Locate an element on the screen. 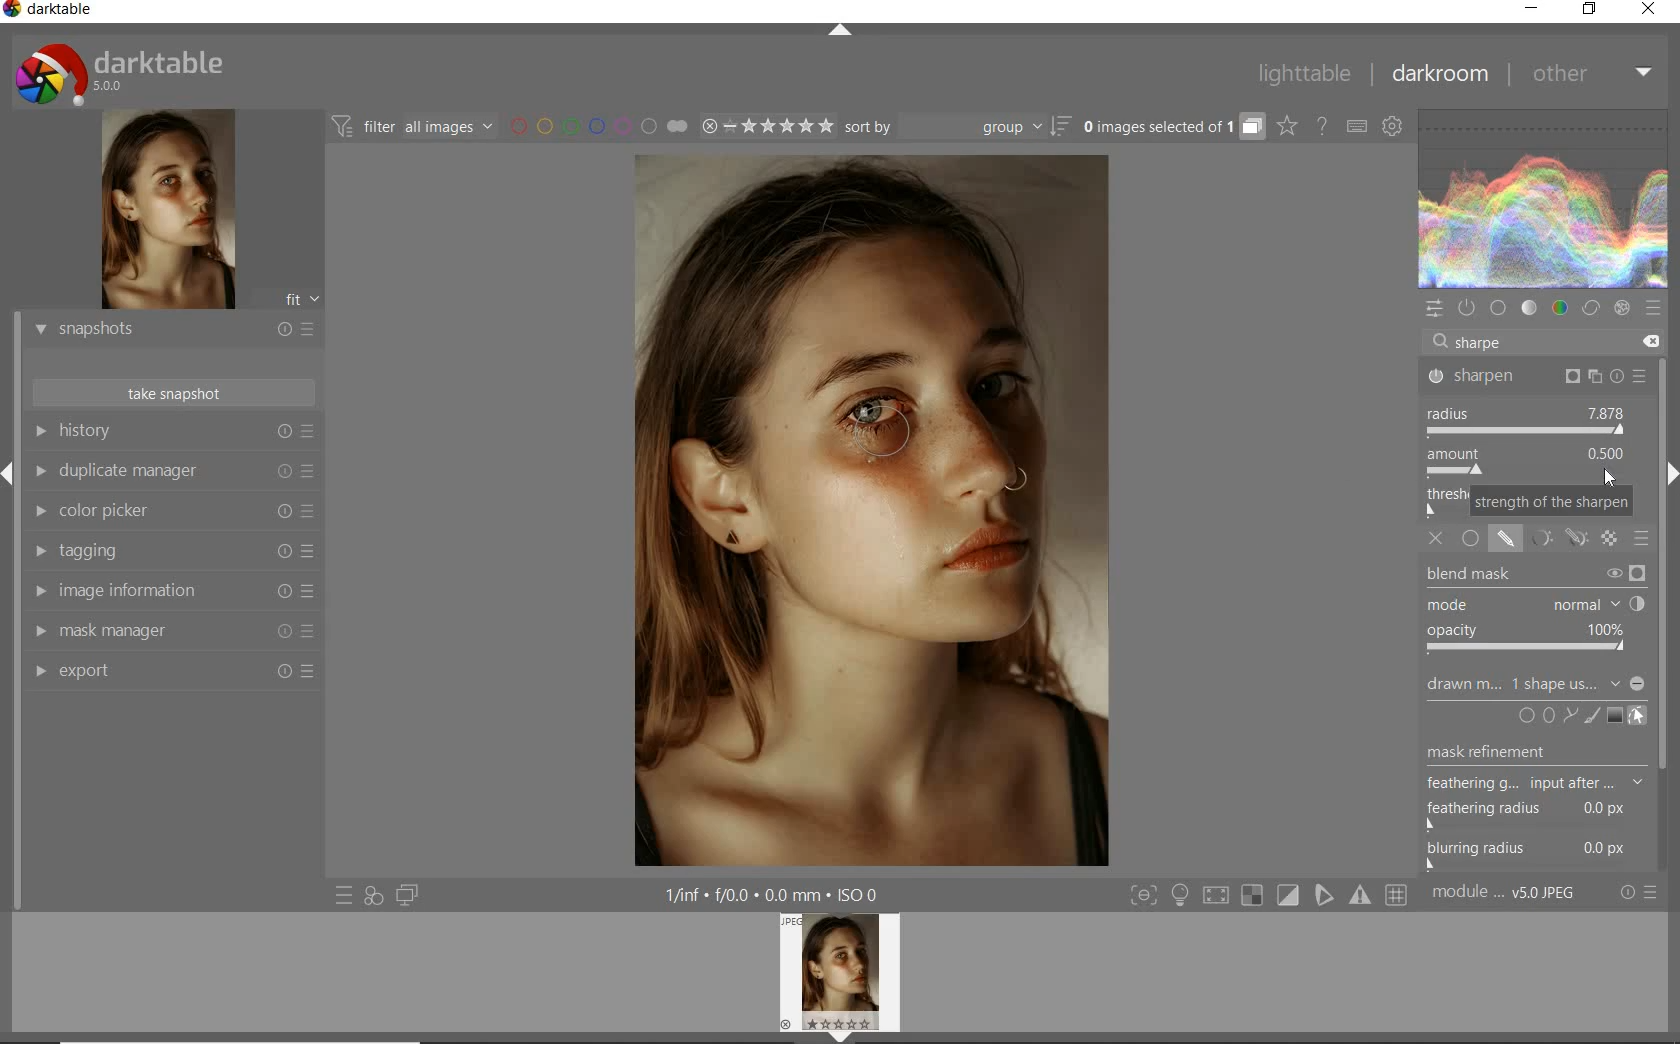 The image size is (1680, 1044). image preview is located at coordinates (165, 212).